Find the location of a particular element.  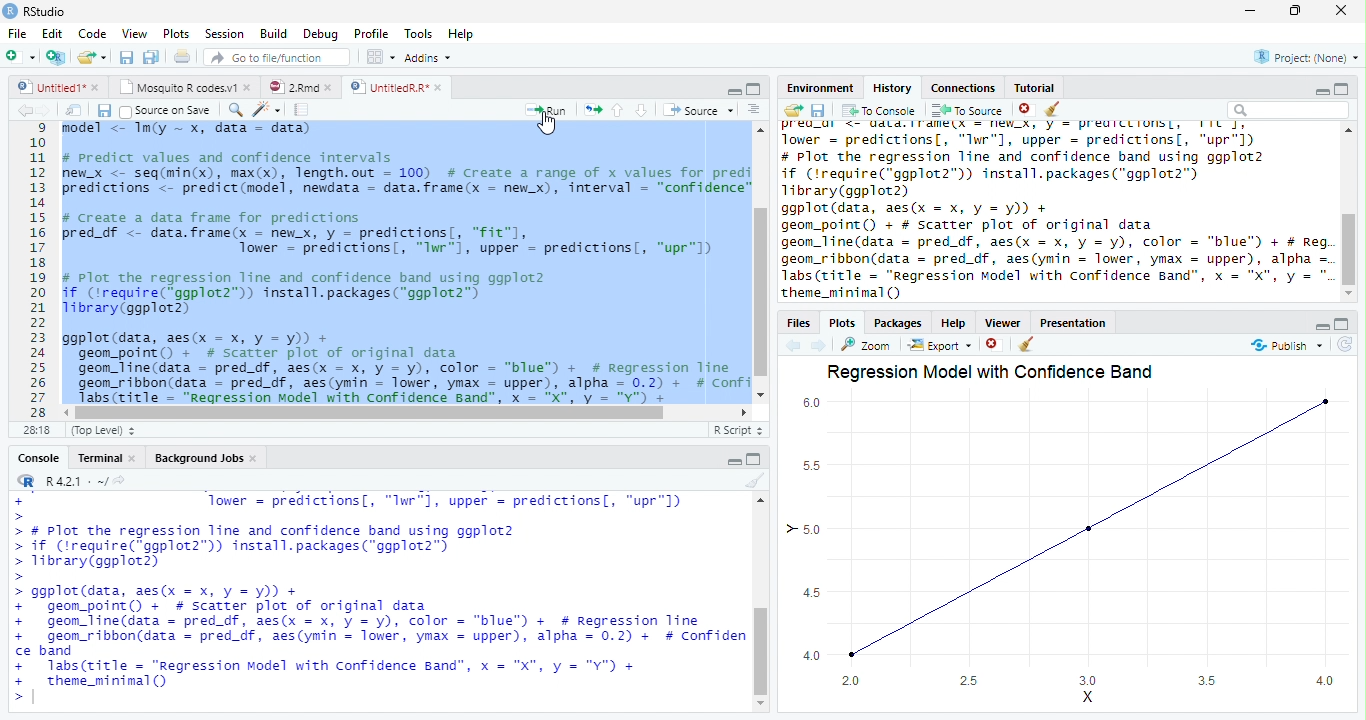

> is located at coordinates (15, 500).